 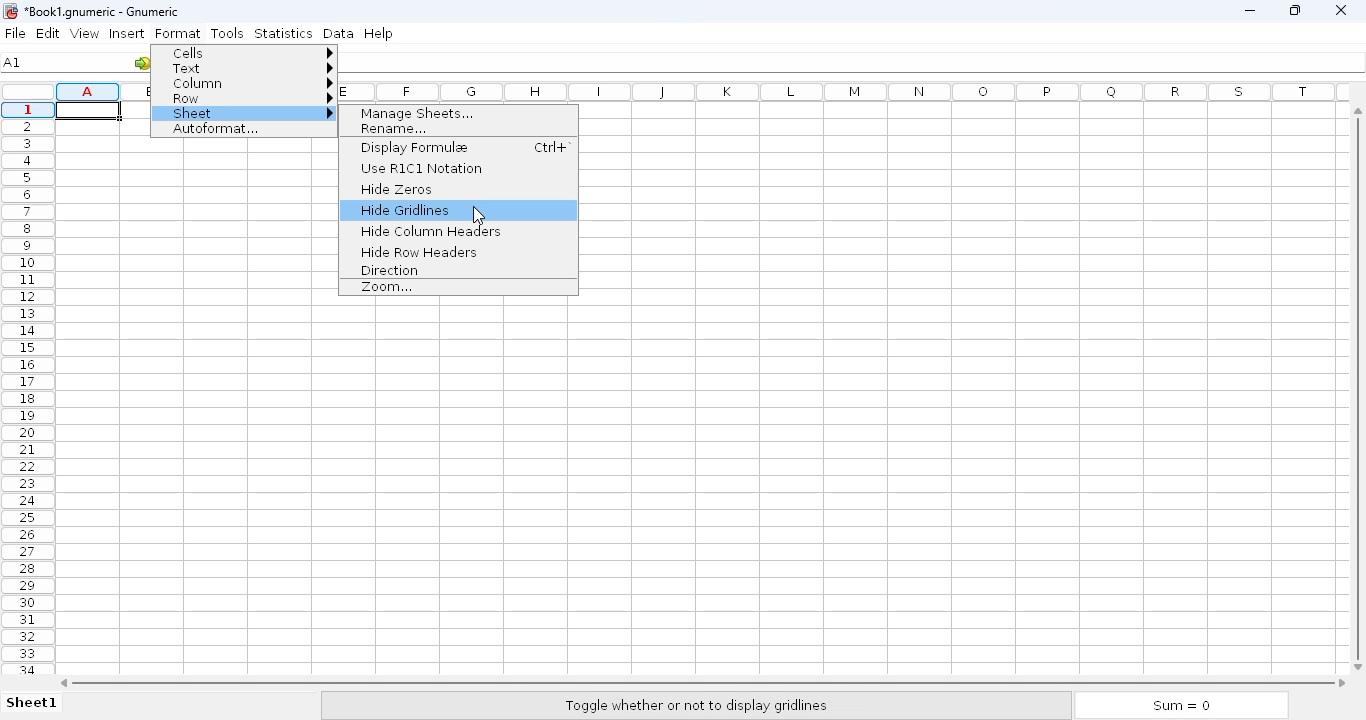 What do you see at coordinates (283, 32) in the screenshot?
I see `statistics` at bounding box center [283, 32].